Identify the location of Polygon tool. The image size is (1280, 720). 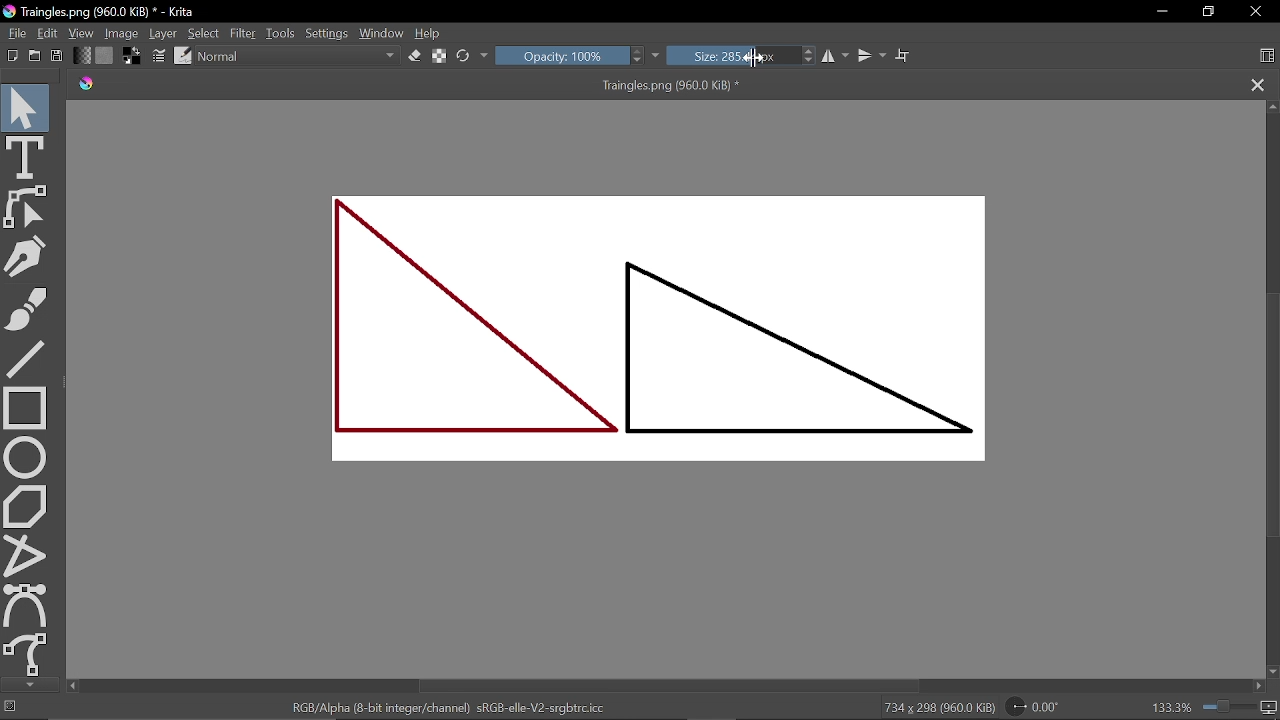
(28, 506).